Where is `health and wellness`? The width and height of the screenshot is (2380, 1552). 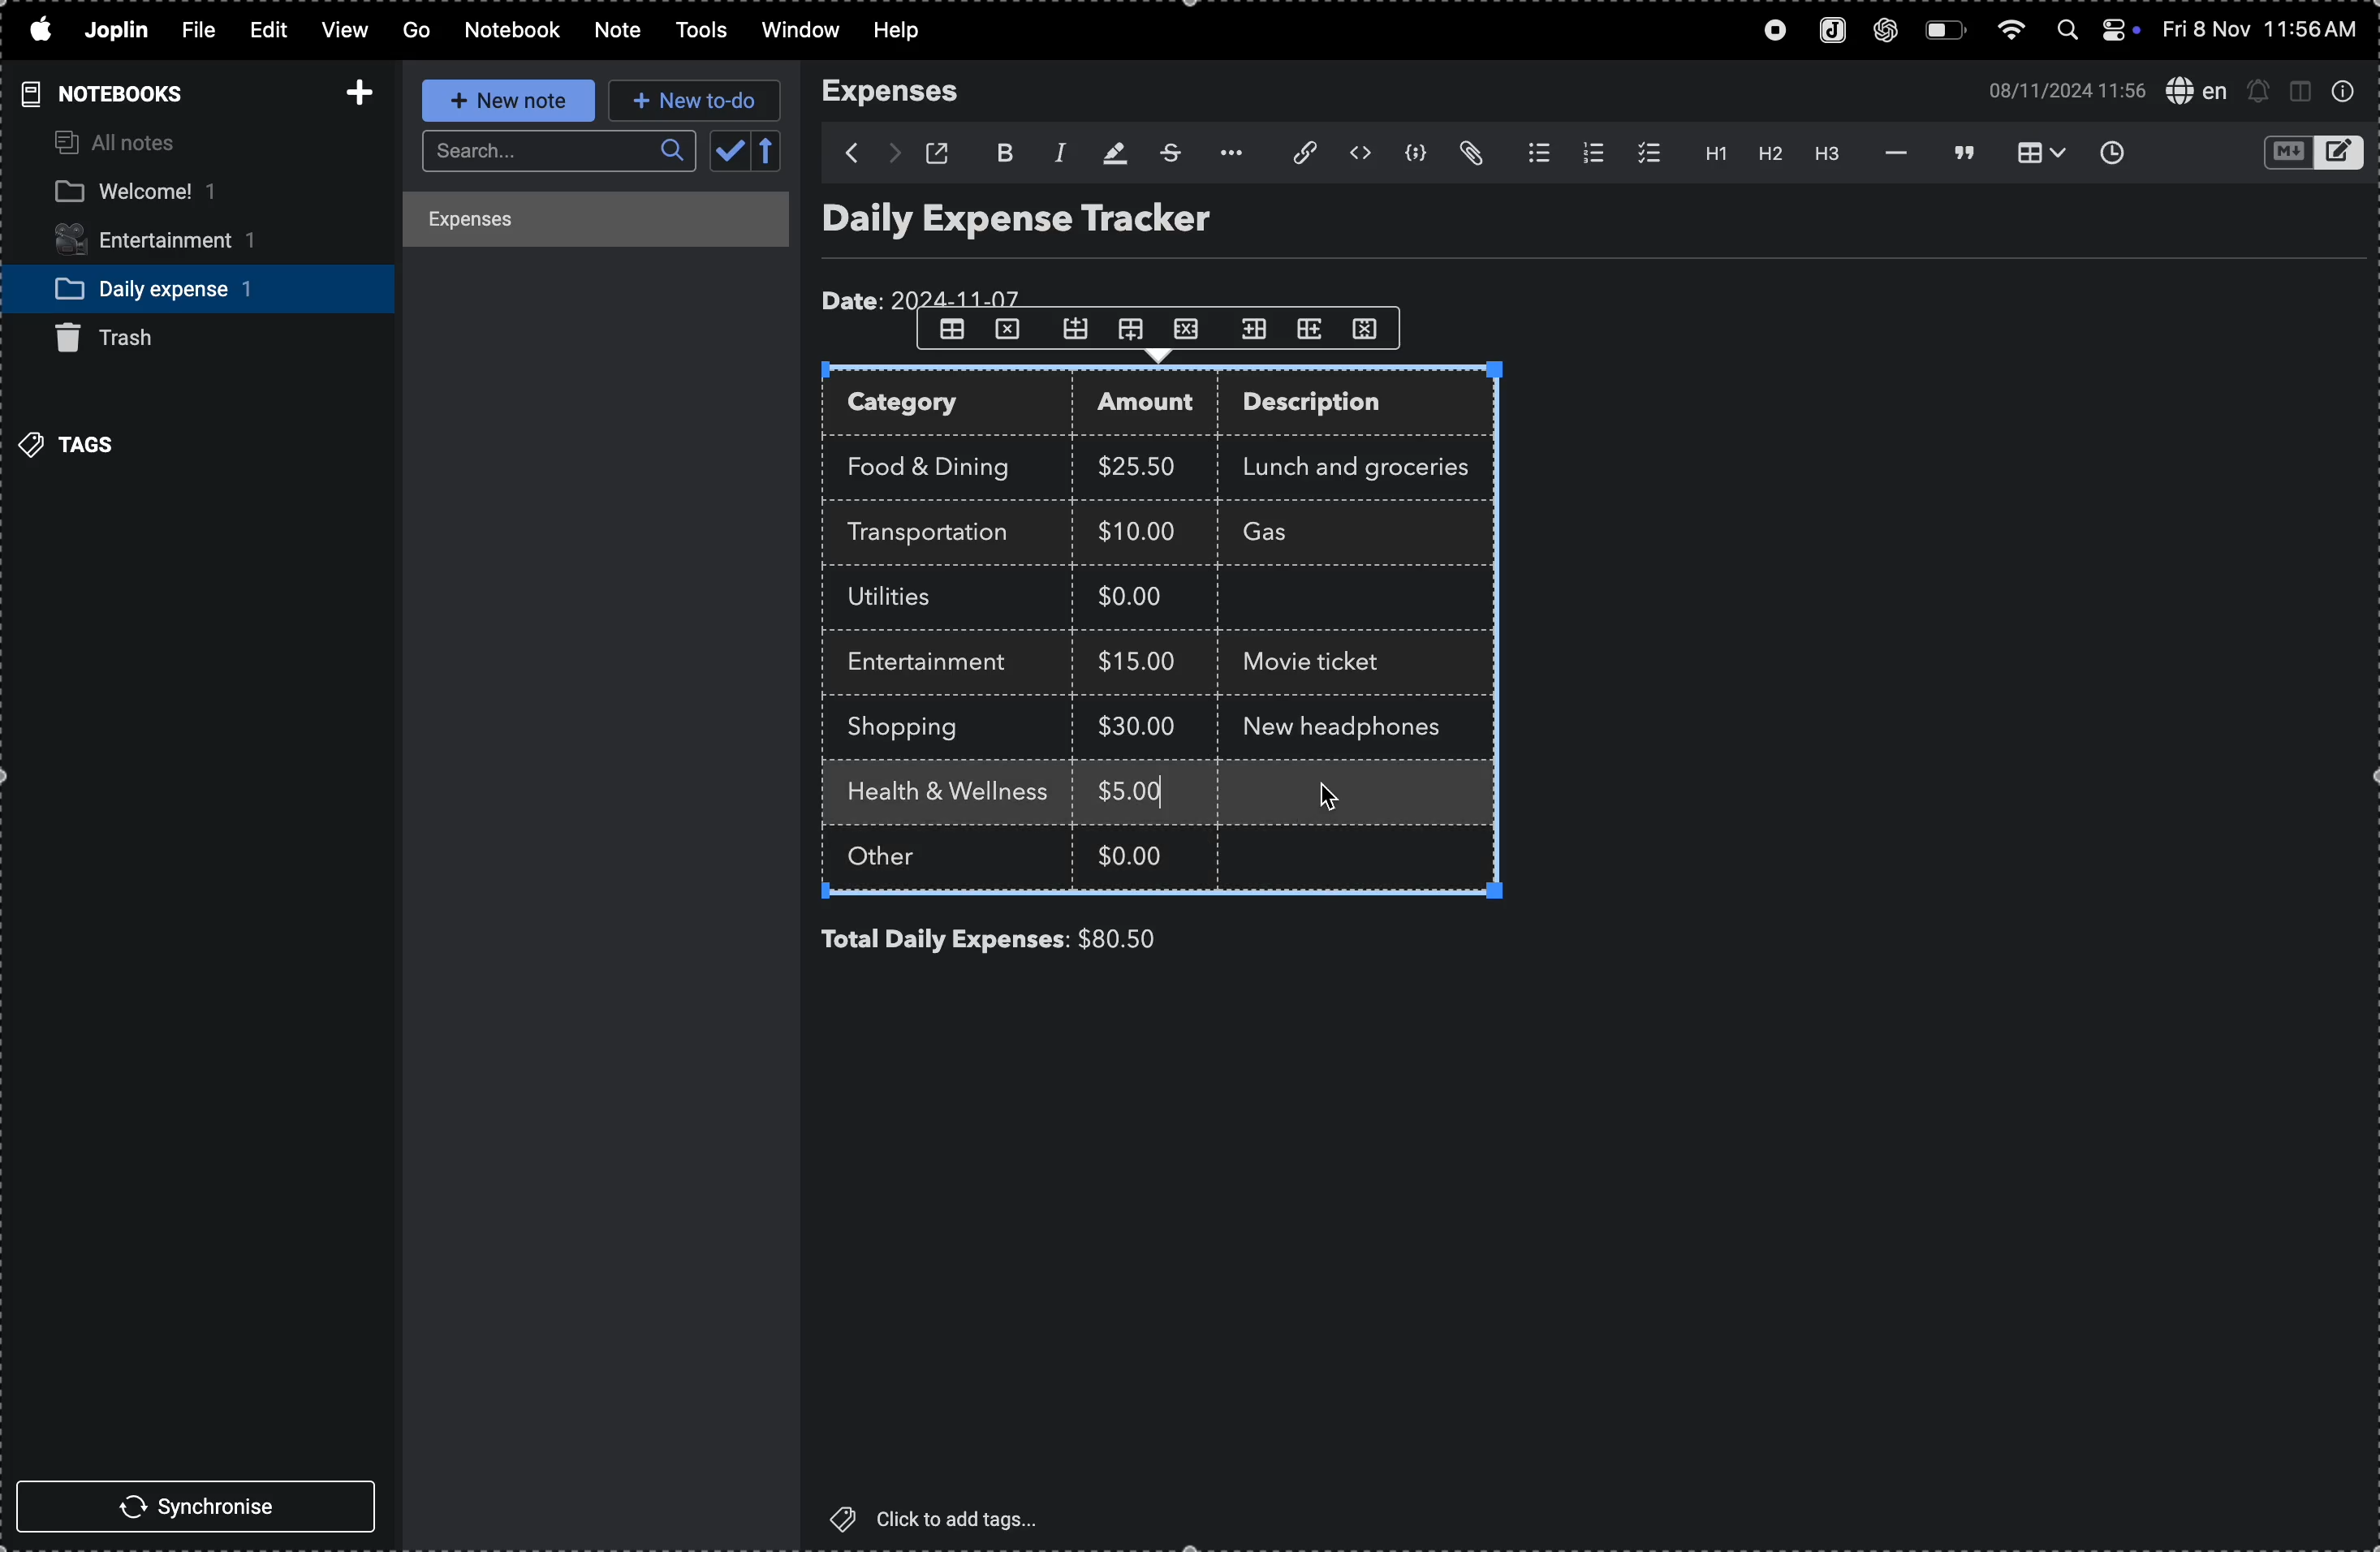
health and wellness is located at coordinates (957, 794).